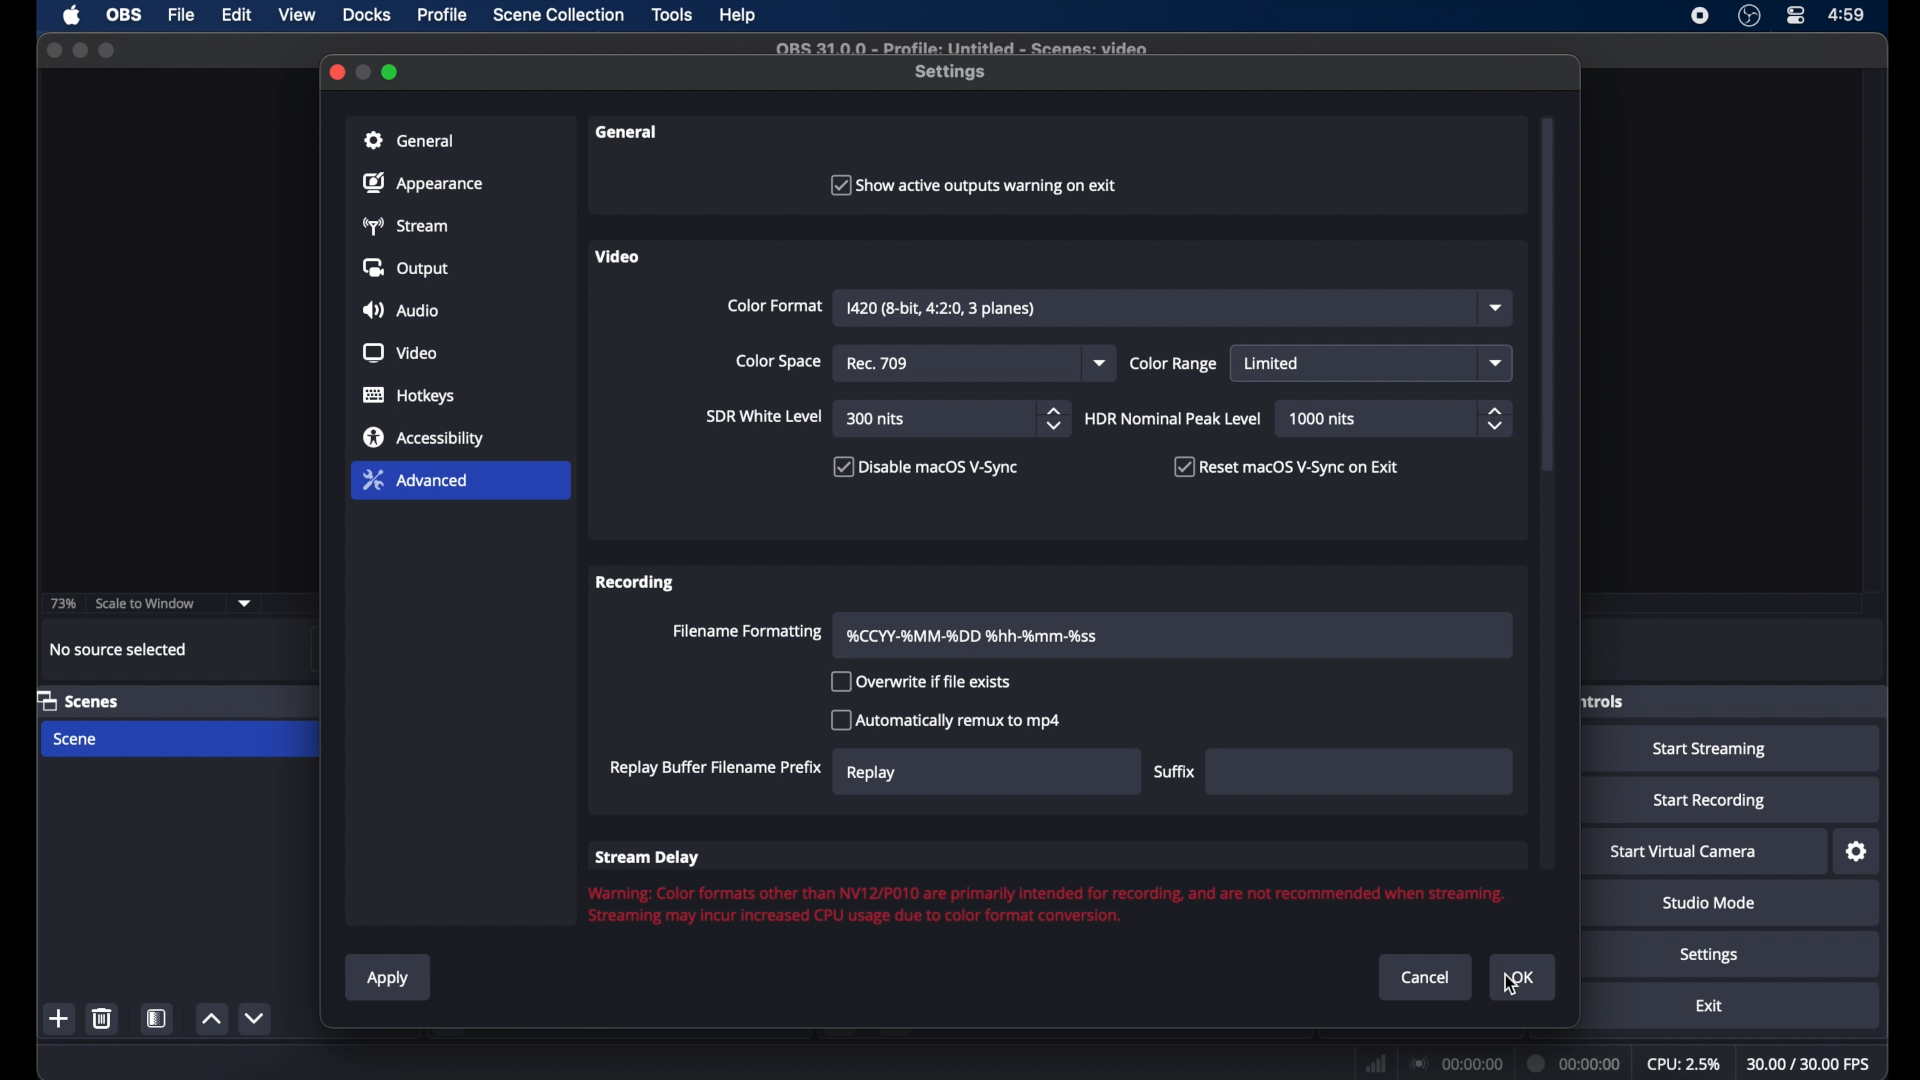 This screenshot has width=1920, height=1080. I want to click on 4:59, so click(1846, 15).